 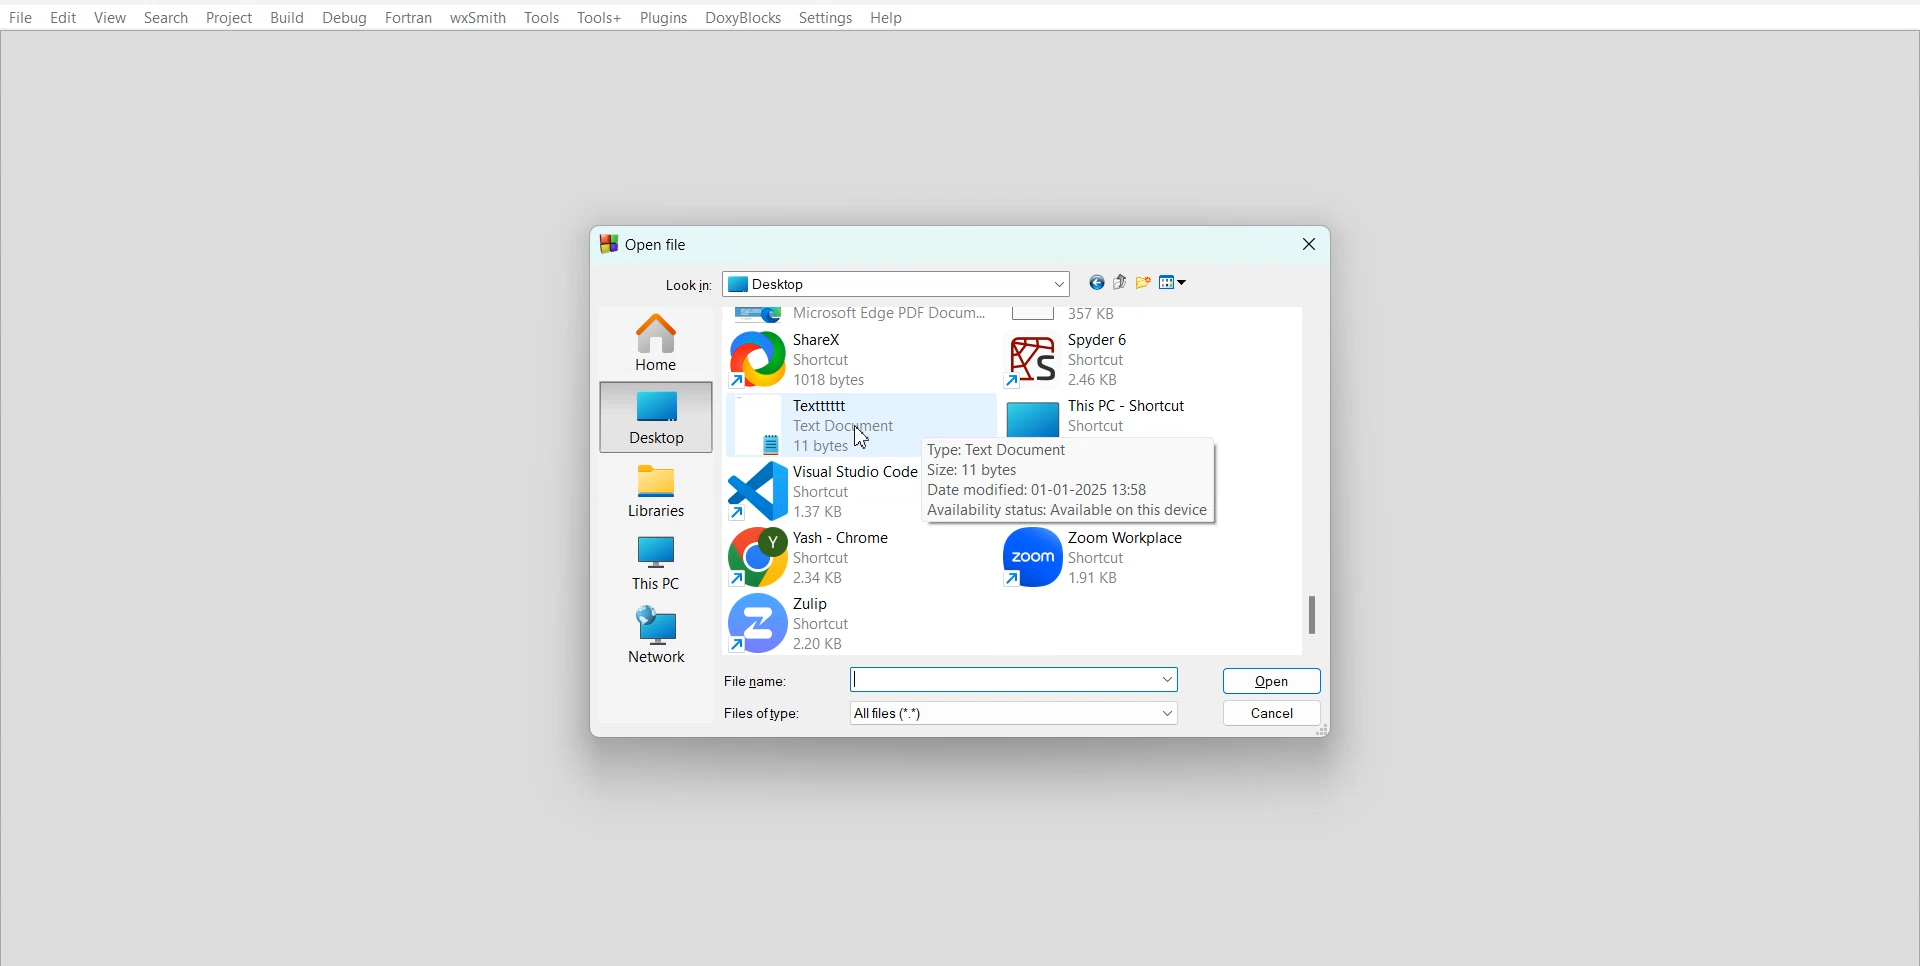 What do you see at coordinates (867, 284) in the screenshot?
I see `Look in` at bounding box center [867, 284].